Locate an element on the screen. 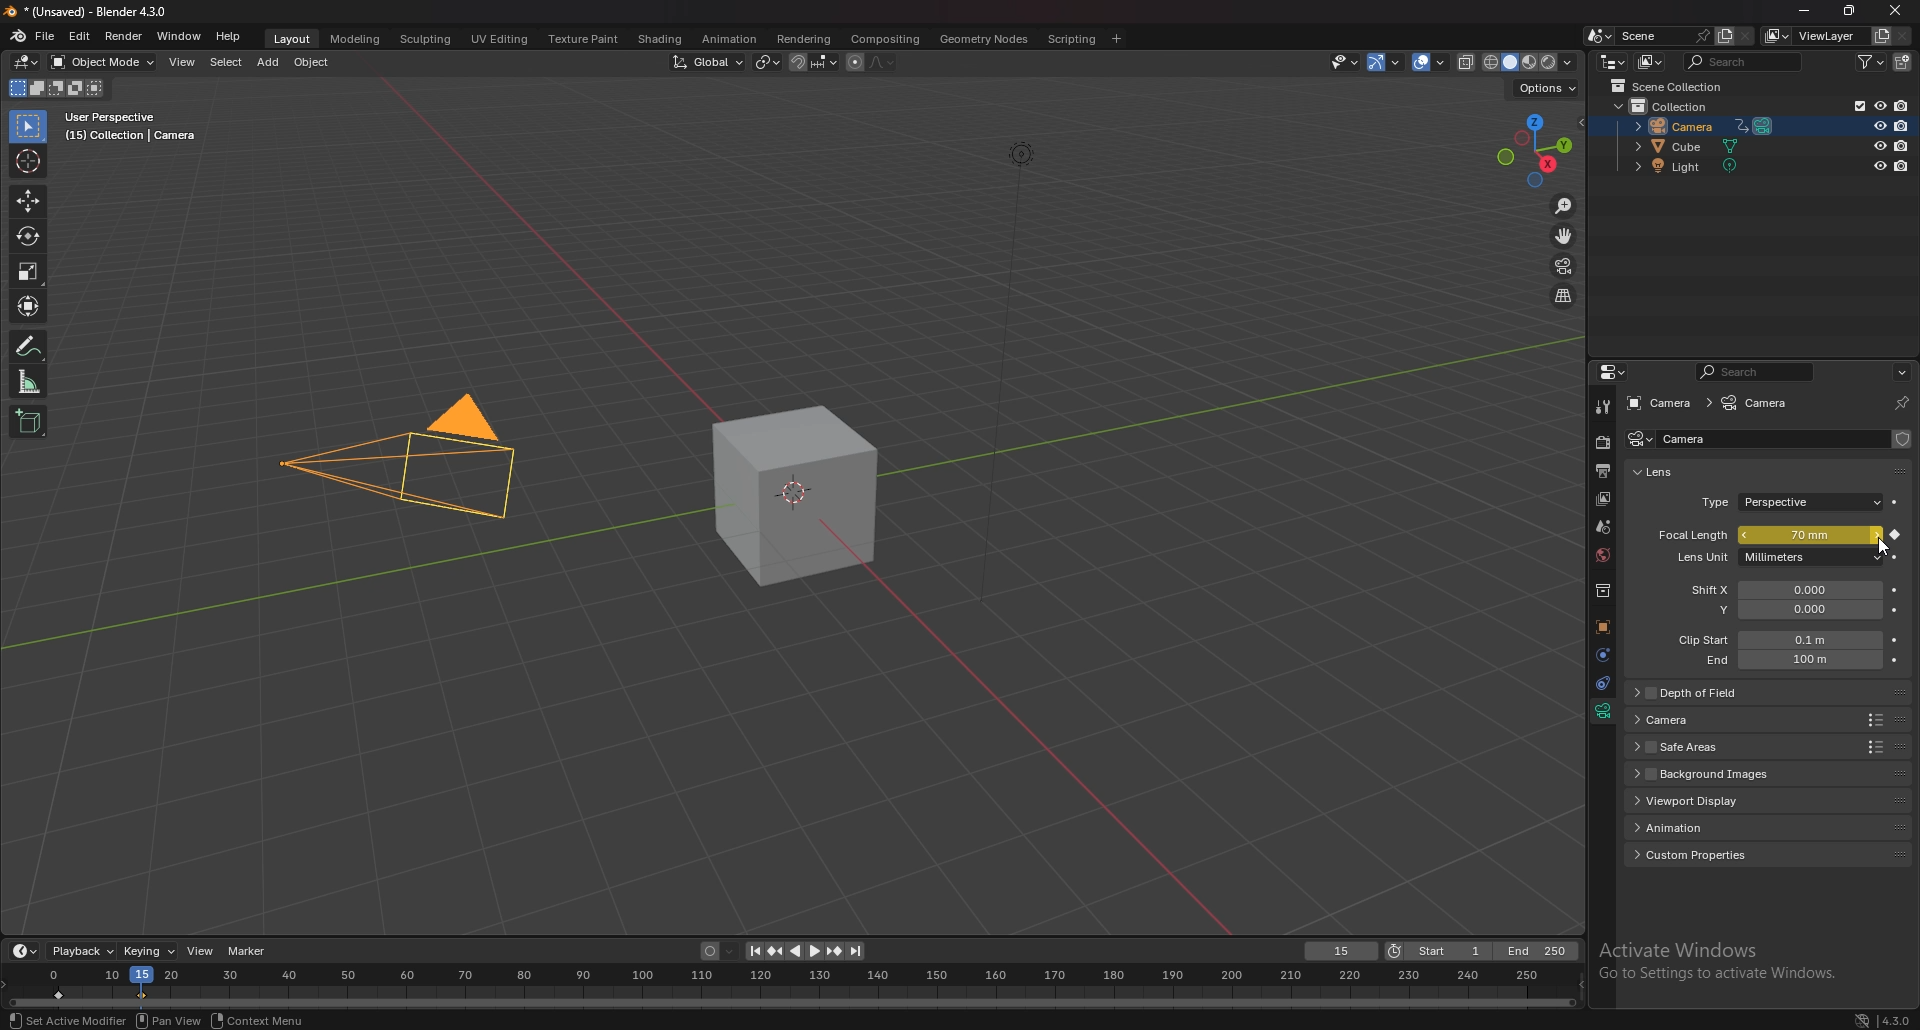  file is located at coordinates (47, 37).